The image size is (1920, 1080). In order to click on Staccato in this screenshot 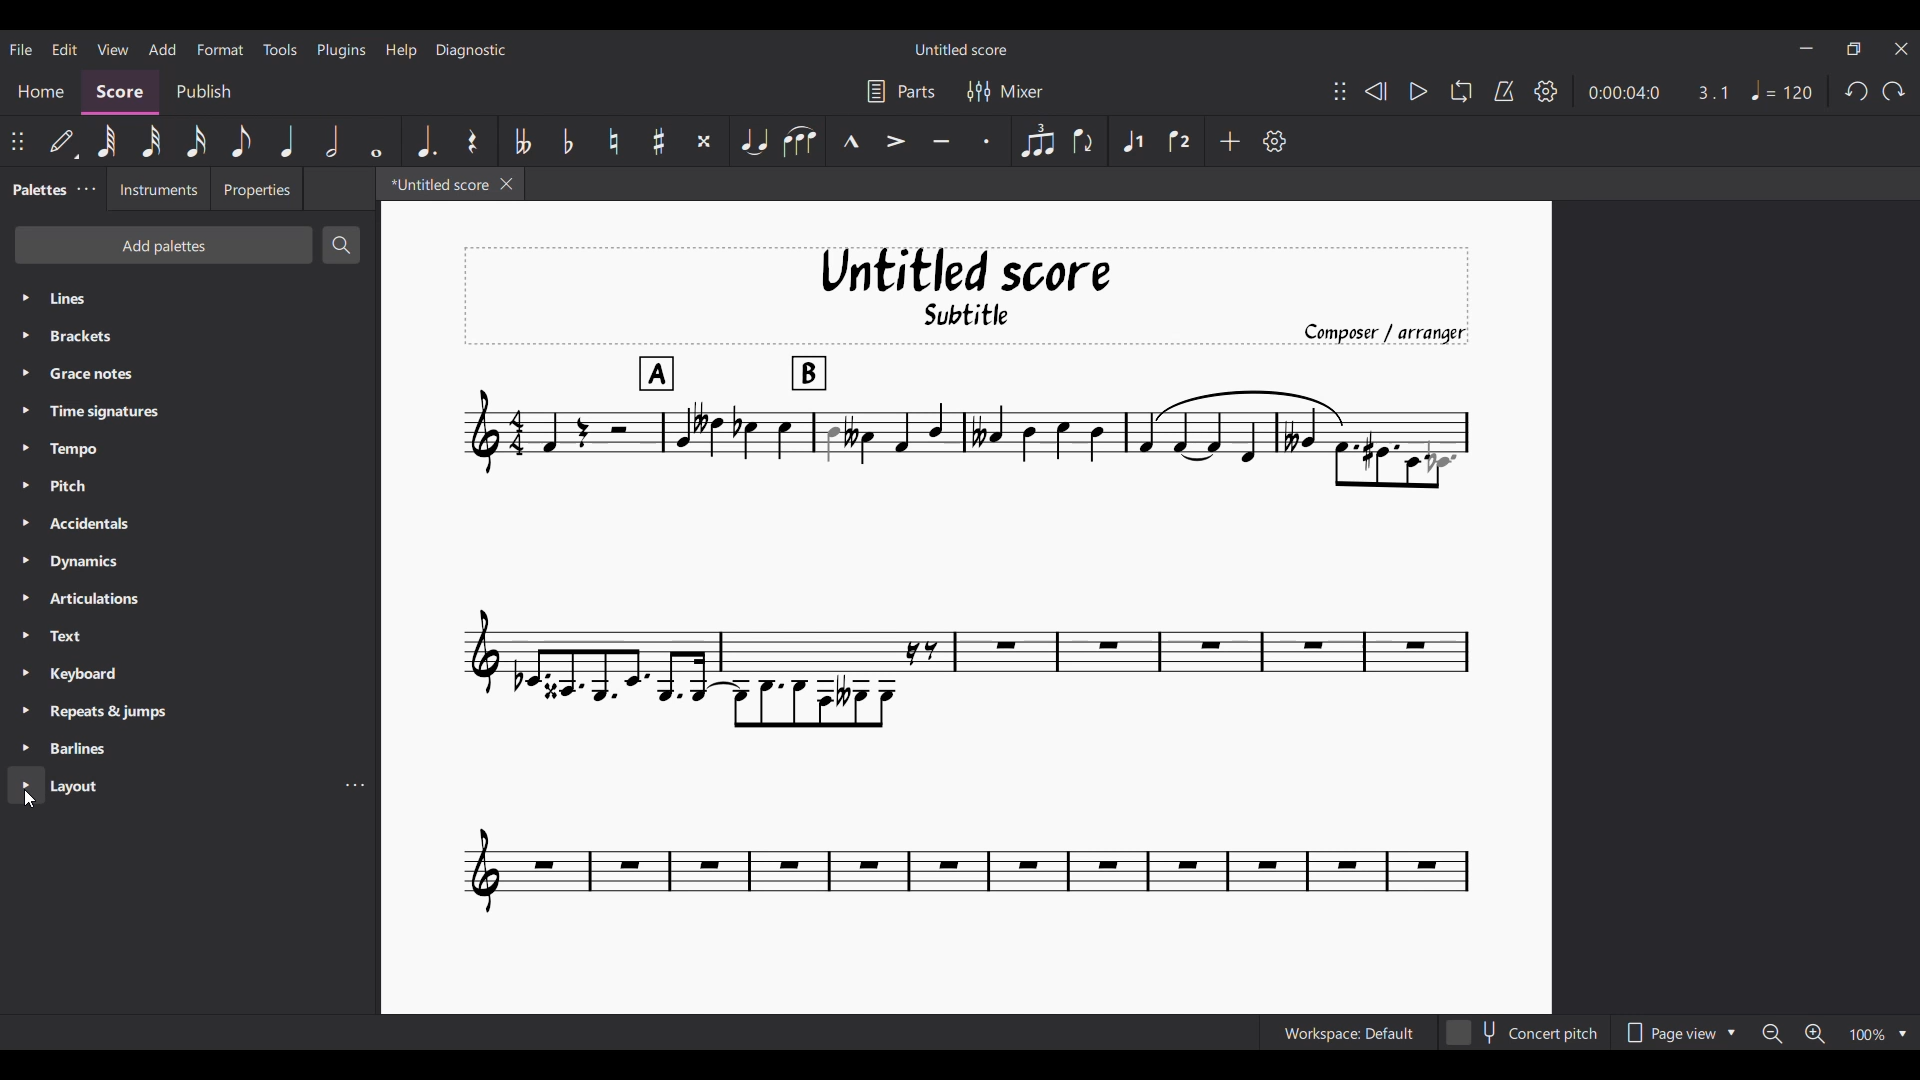, I will do `click(987, 141)`.